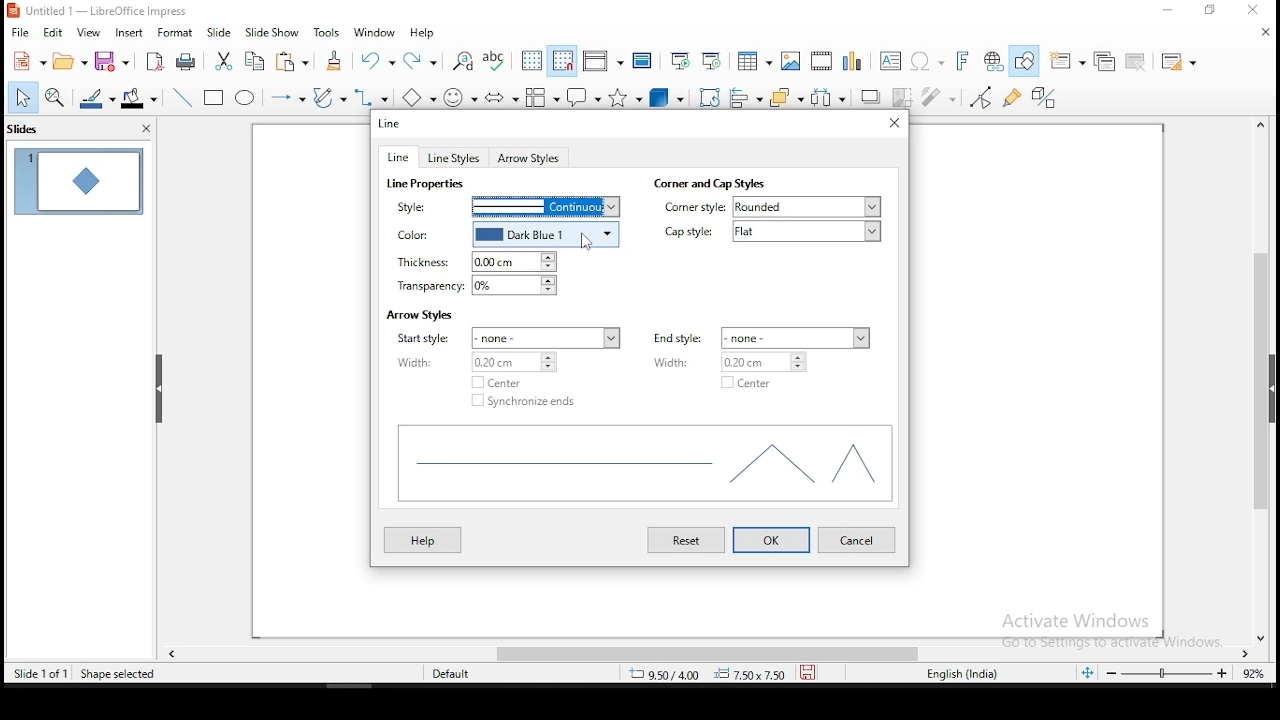 This screenshot has height=720, width=1280. Describe the element at coordinates (1255, 10) in the screenshot. I see `close window` at that location.